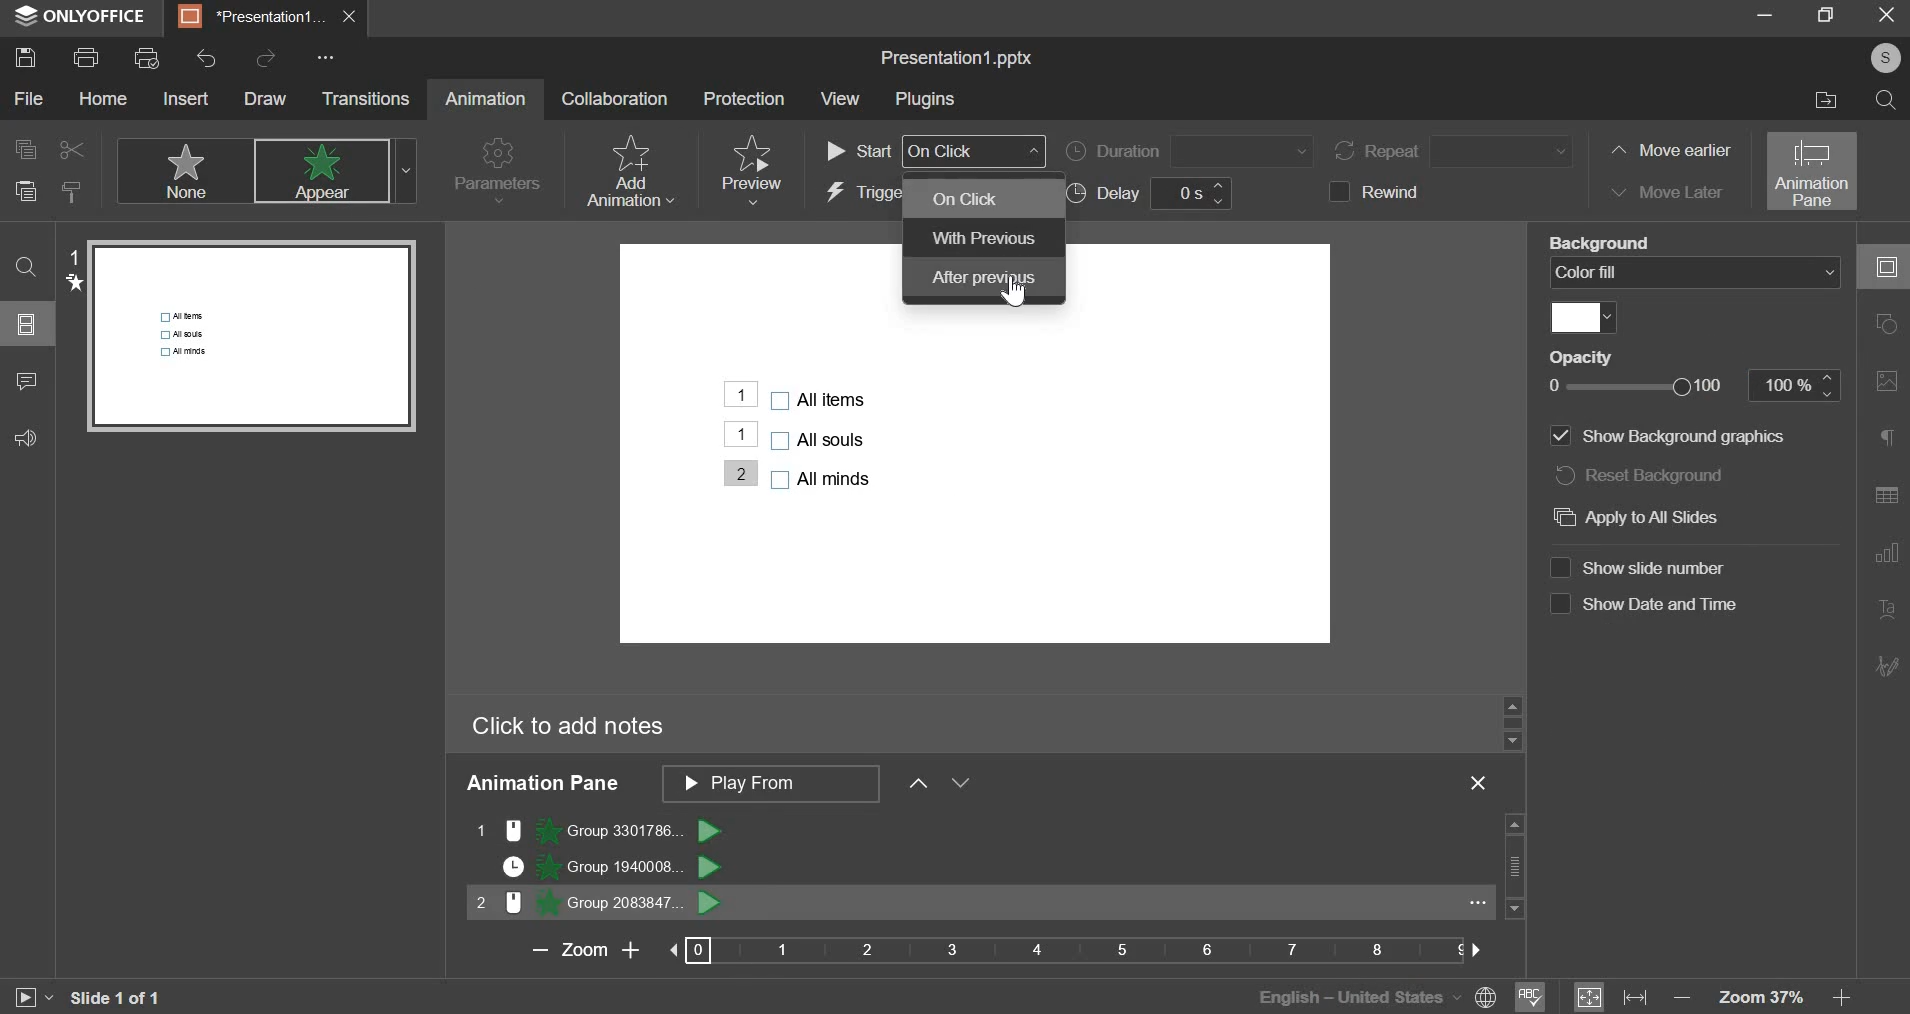 This screenshot has height=1014, width=1910. I want to click on animation pane, so click(839, 786).